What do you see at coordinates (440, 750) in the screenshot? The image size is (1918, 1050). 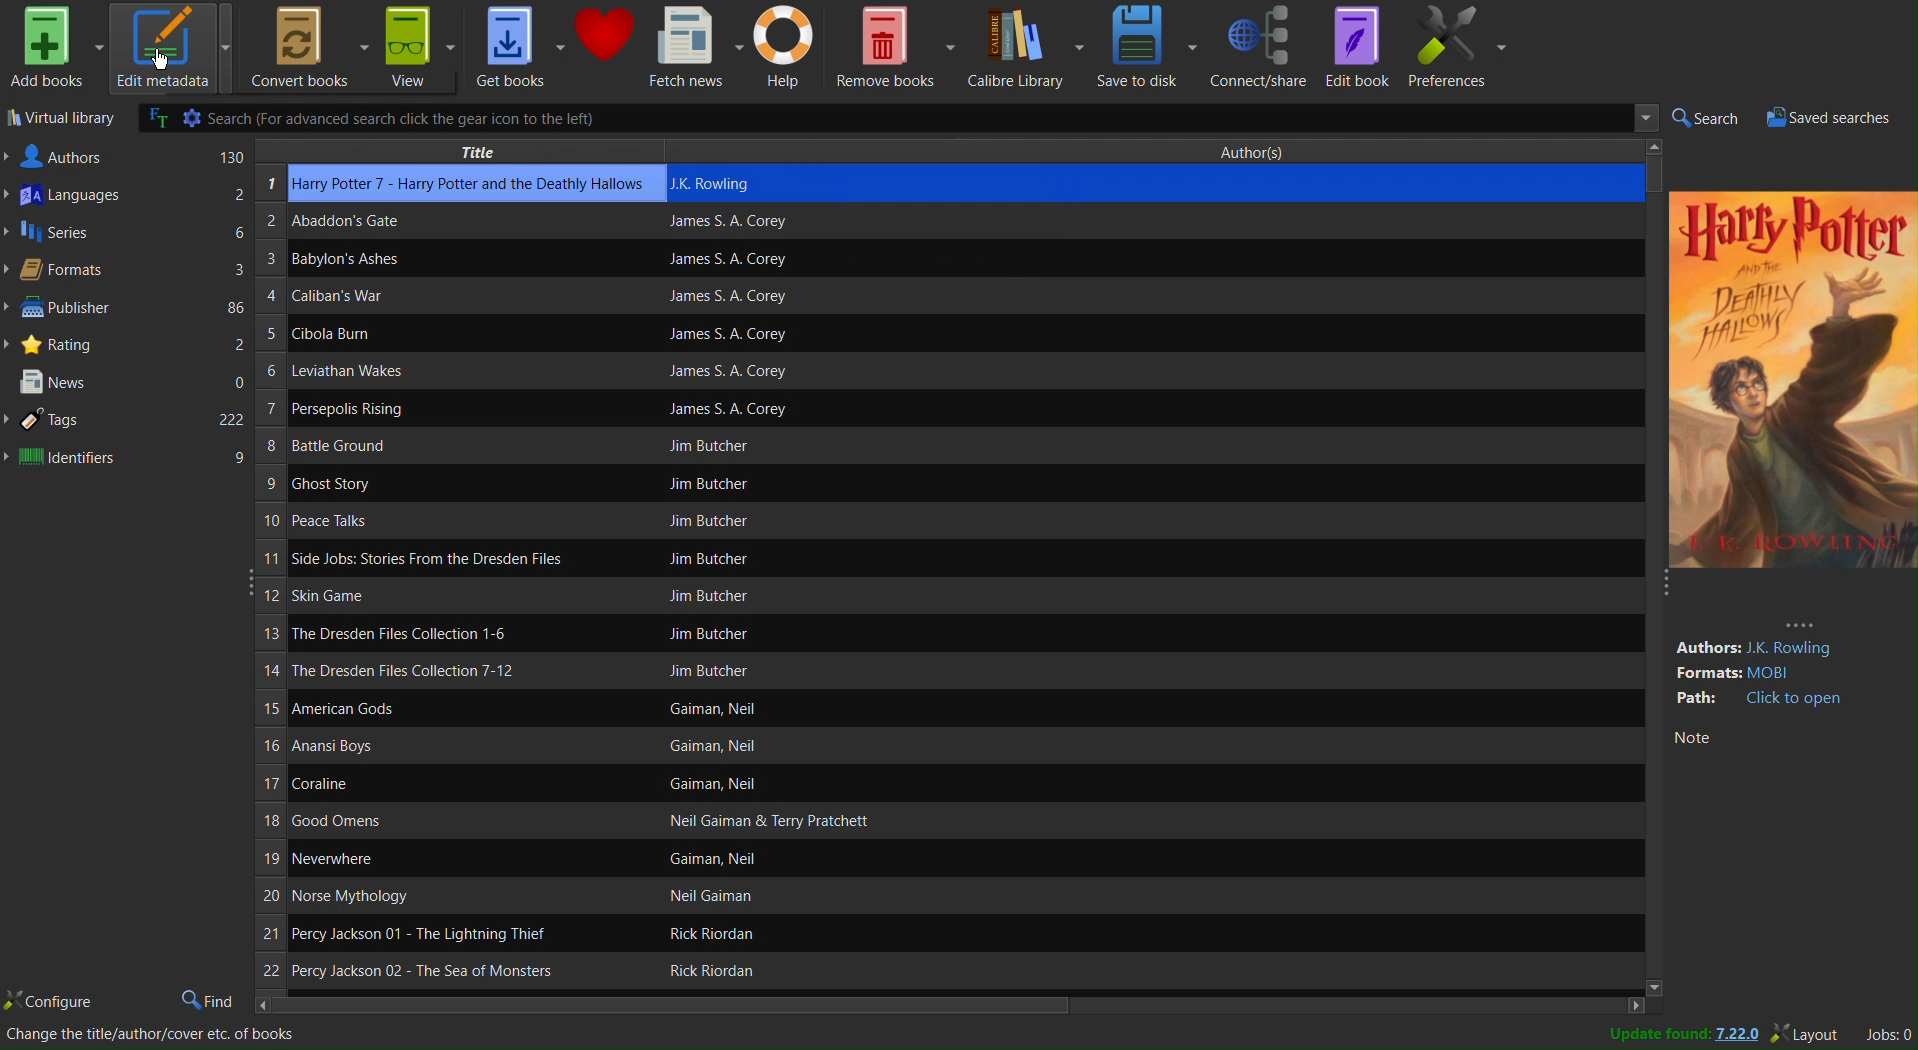 I see `Book name` at bounding box center [440, 750].